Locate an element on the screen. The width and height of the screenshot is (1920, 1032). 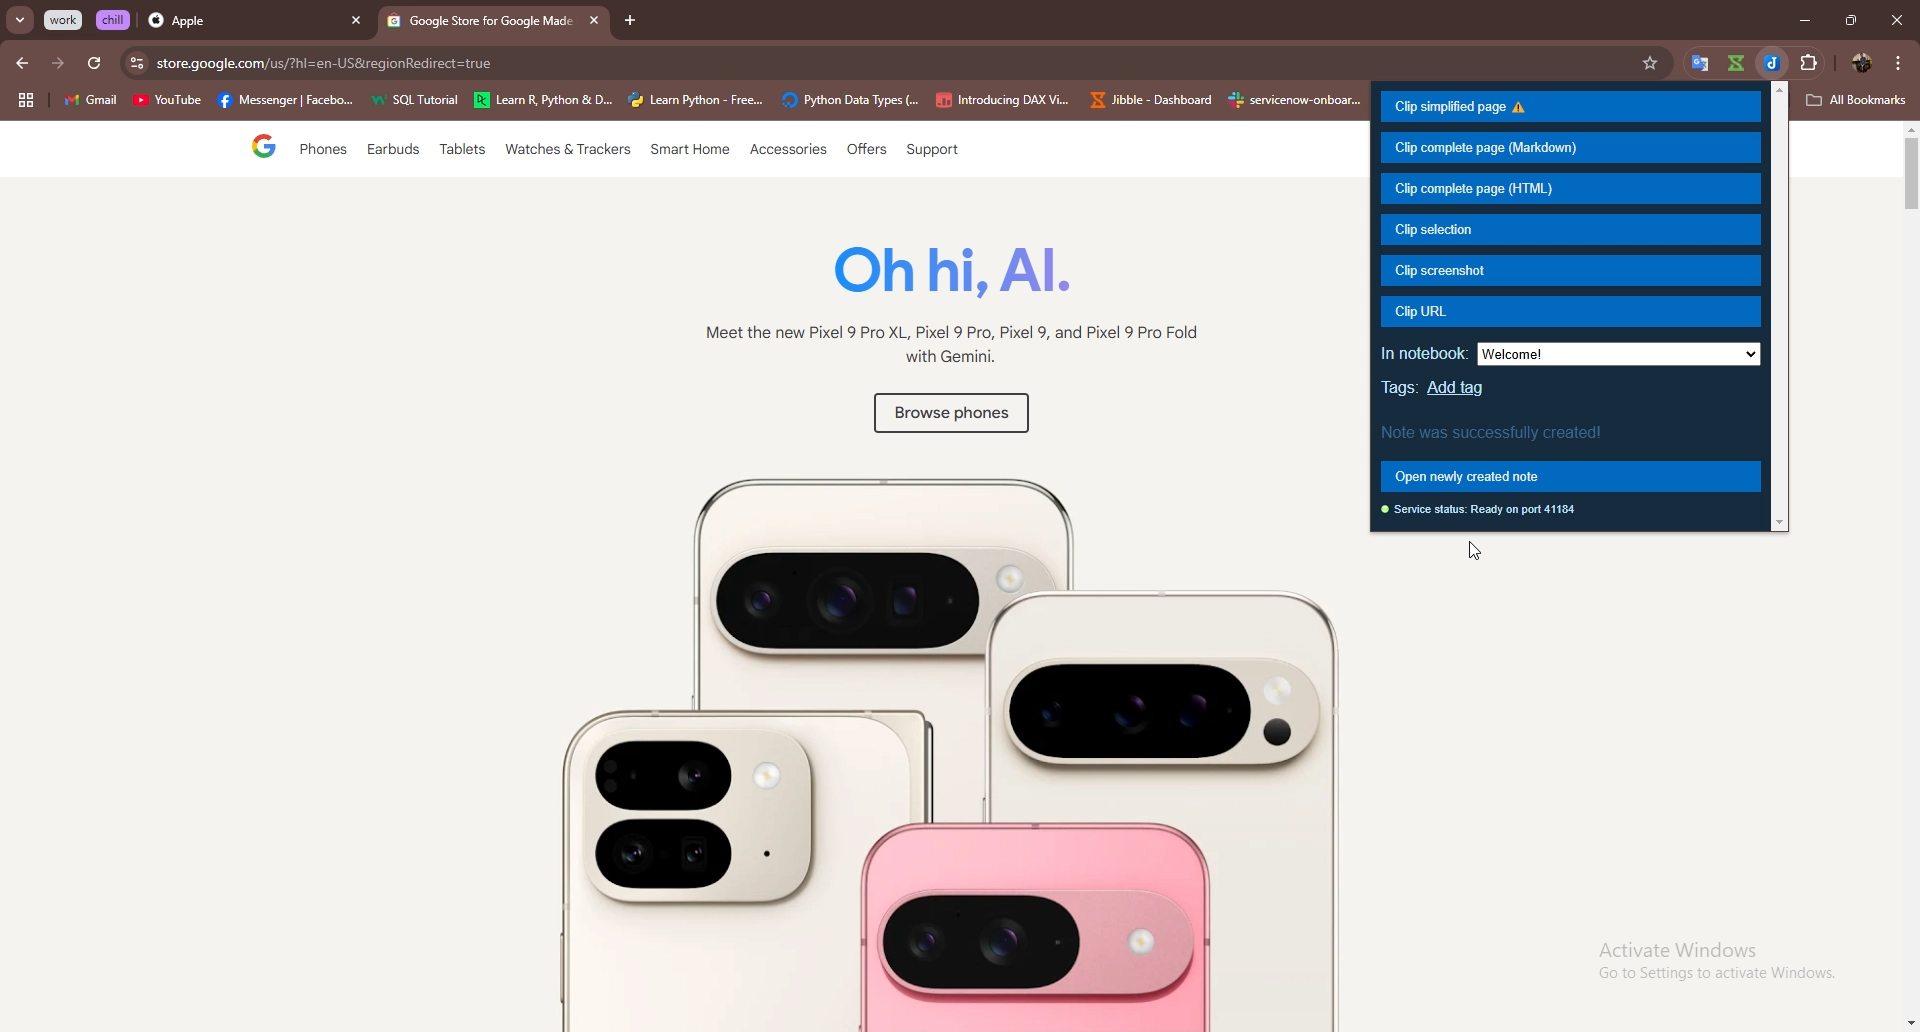
tab groups is located at coordinates (25, 101).